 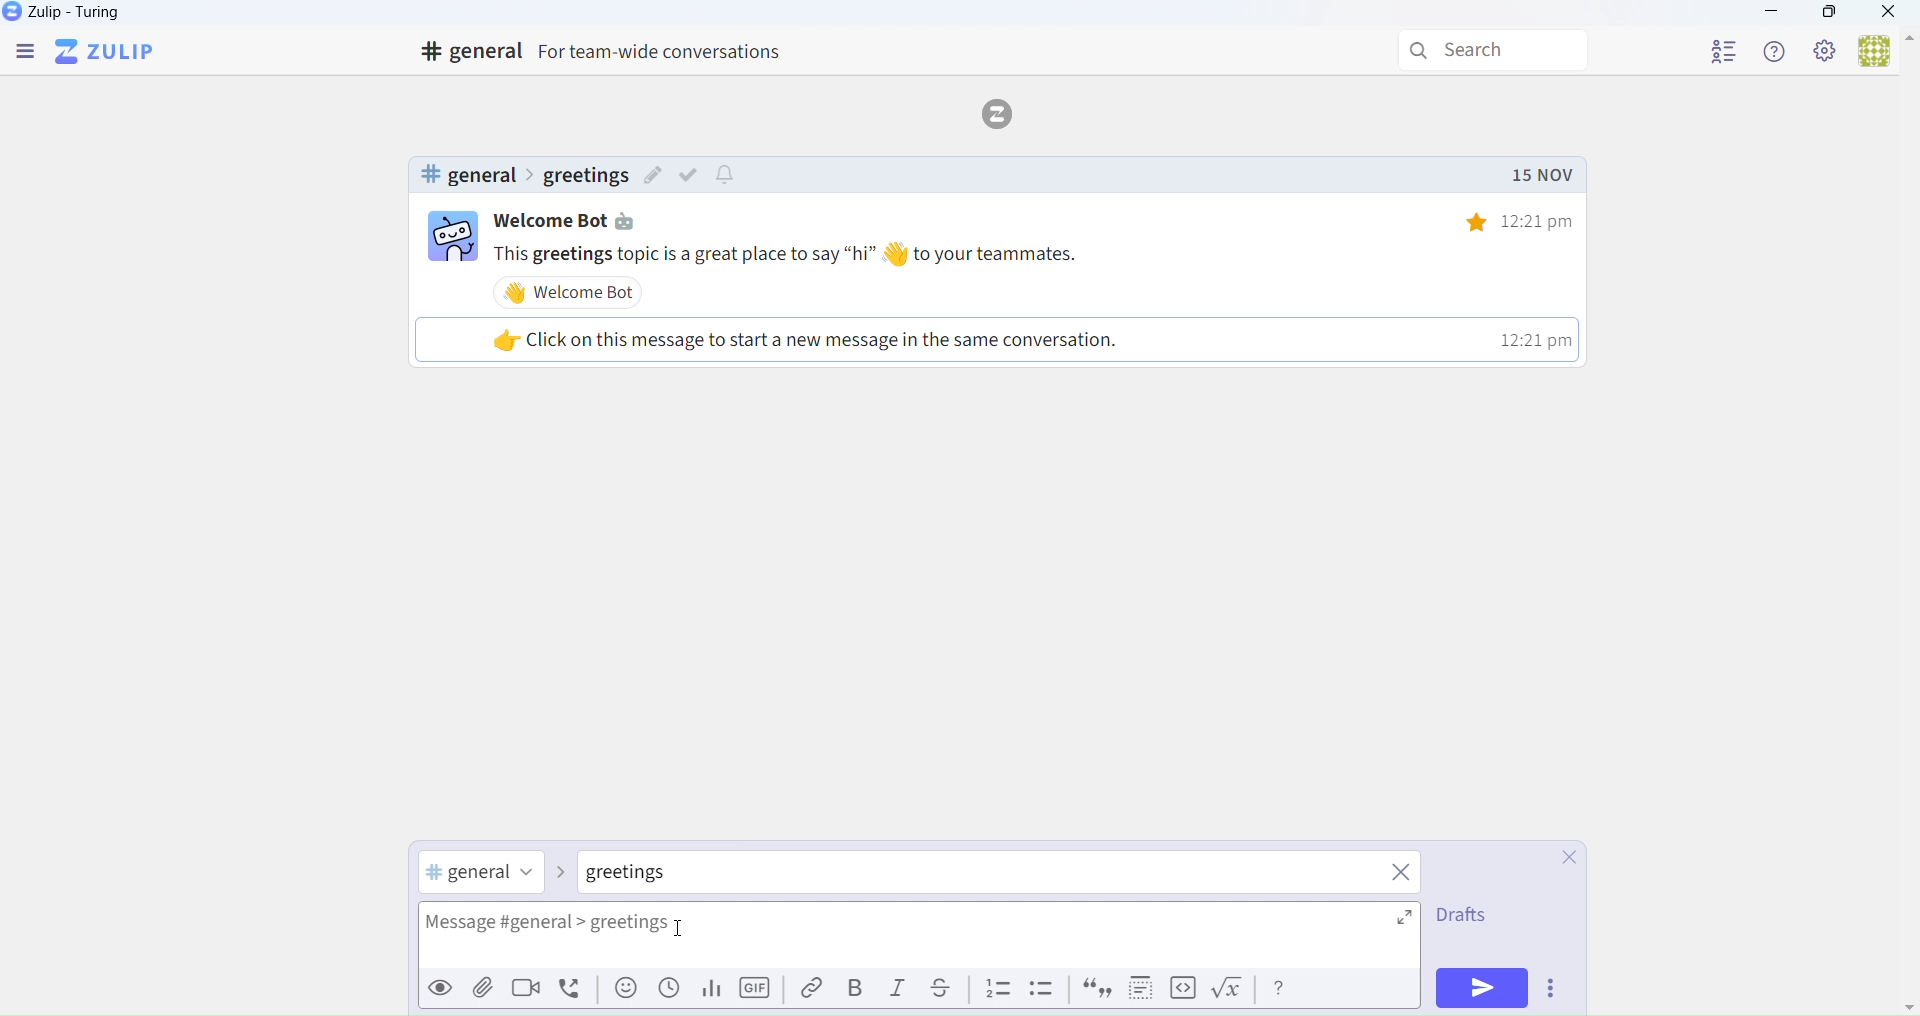 I want to click on time, so click(x=1505, y=221).